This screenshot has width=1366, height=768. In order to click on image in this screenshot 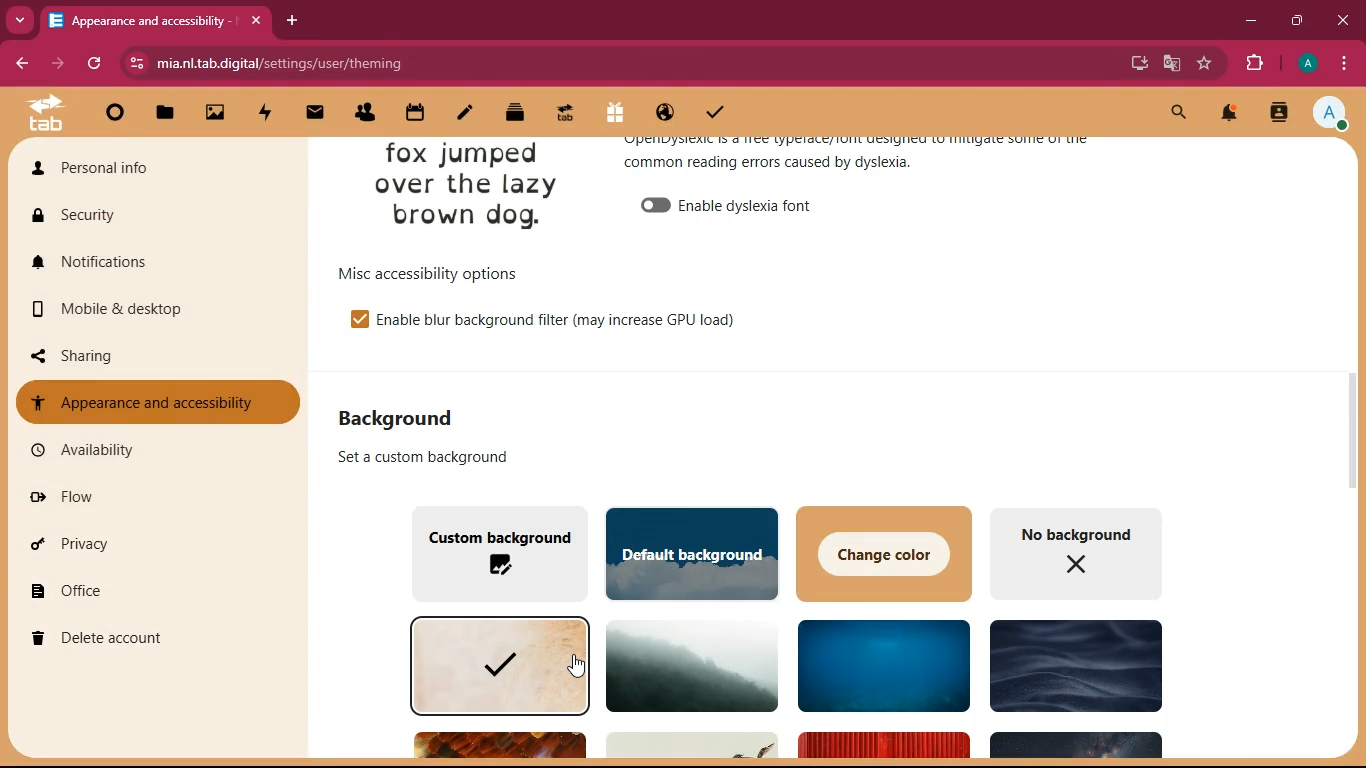, I will do `click(469, 187)`.